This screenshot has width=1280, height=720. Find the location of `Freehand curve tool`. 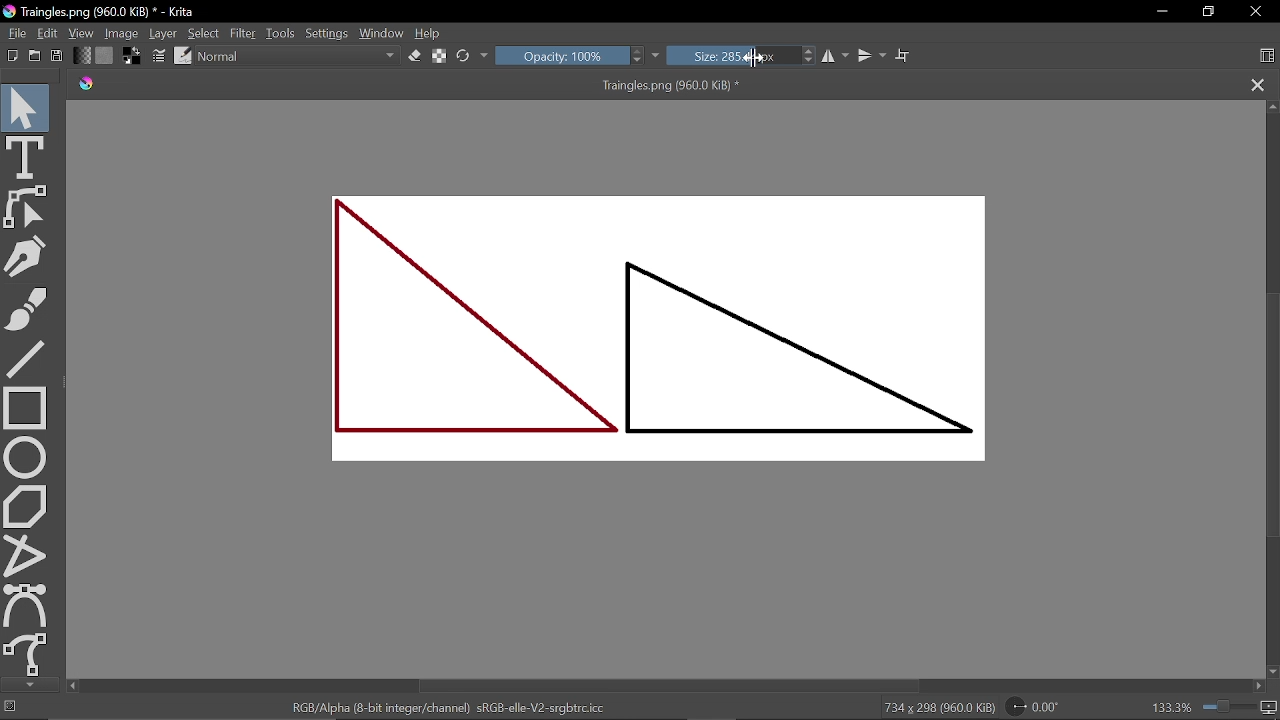

Freehand curve tool is located at coordinates (28, 654).